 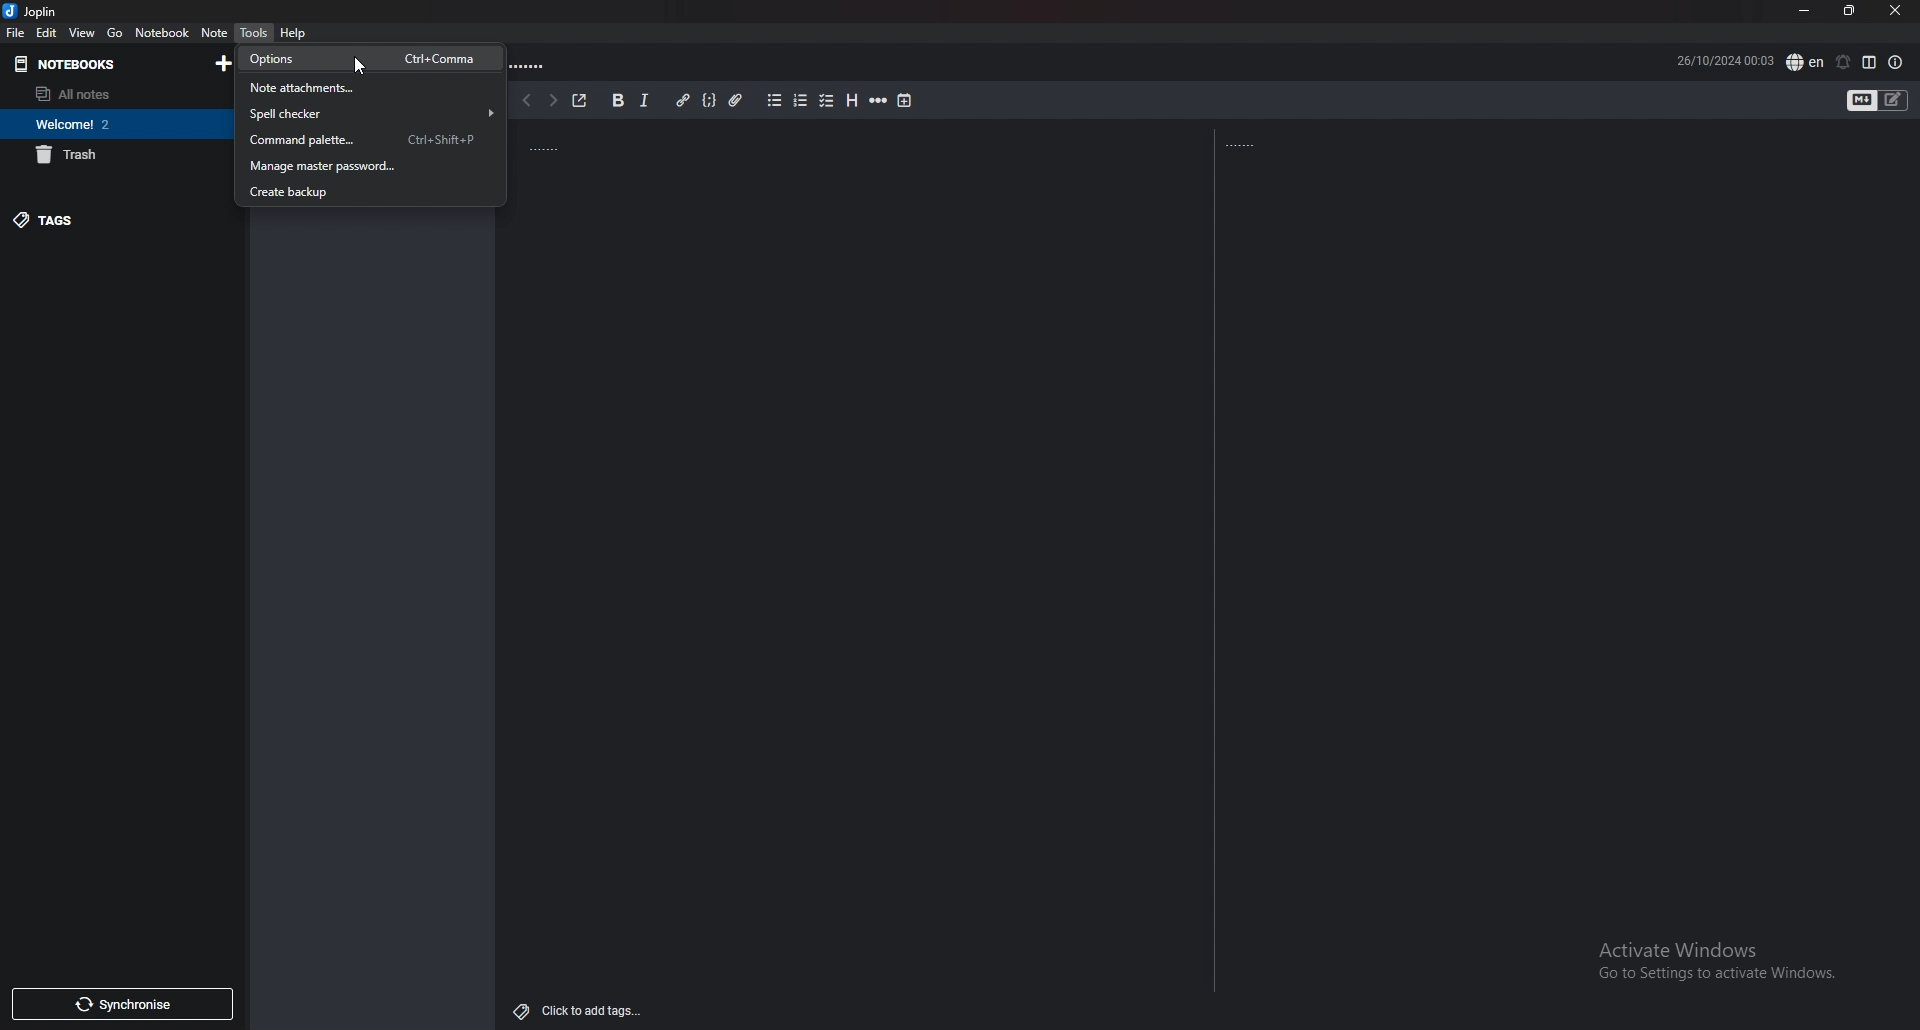 What do you see at coordinates (526, 101) in the screenshot?
I see `back` at bounding box center [526, 101].